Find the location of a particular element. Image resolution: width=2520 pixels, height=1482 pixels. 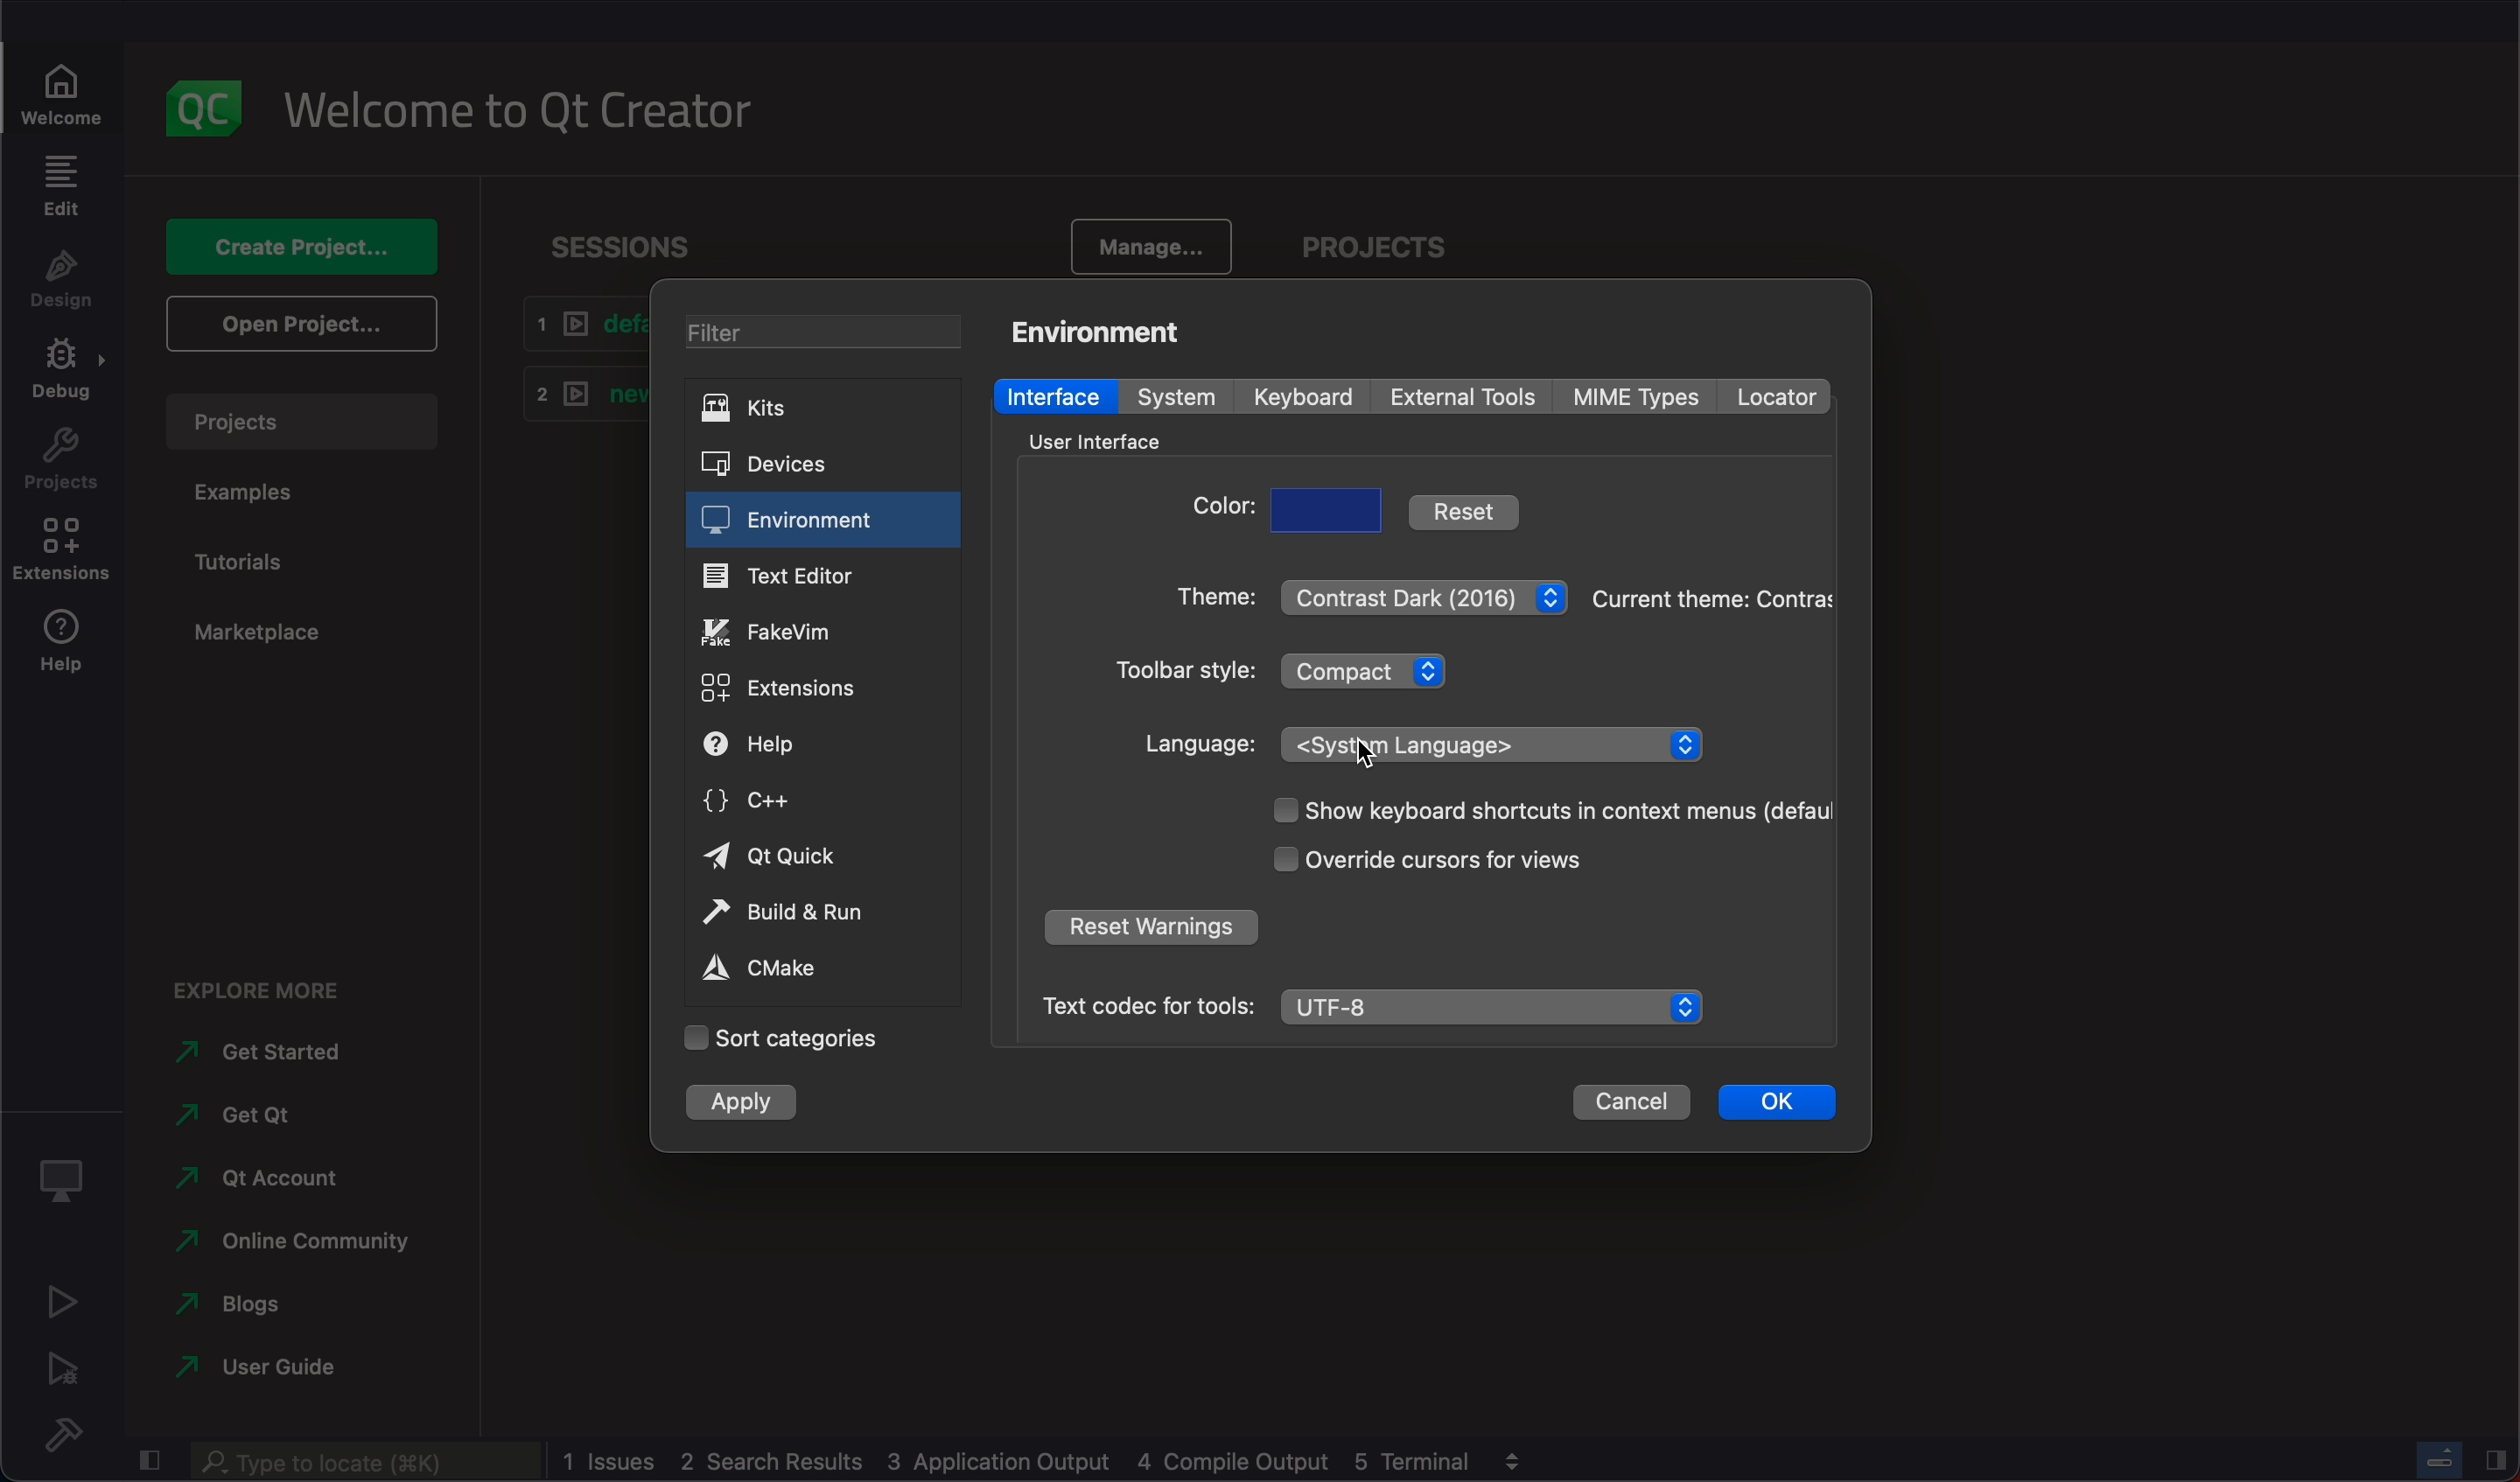

manage is located at coordinates (1146, 246).